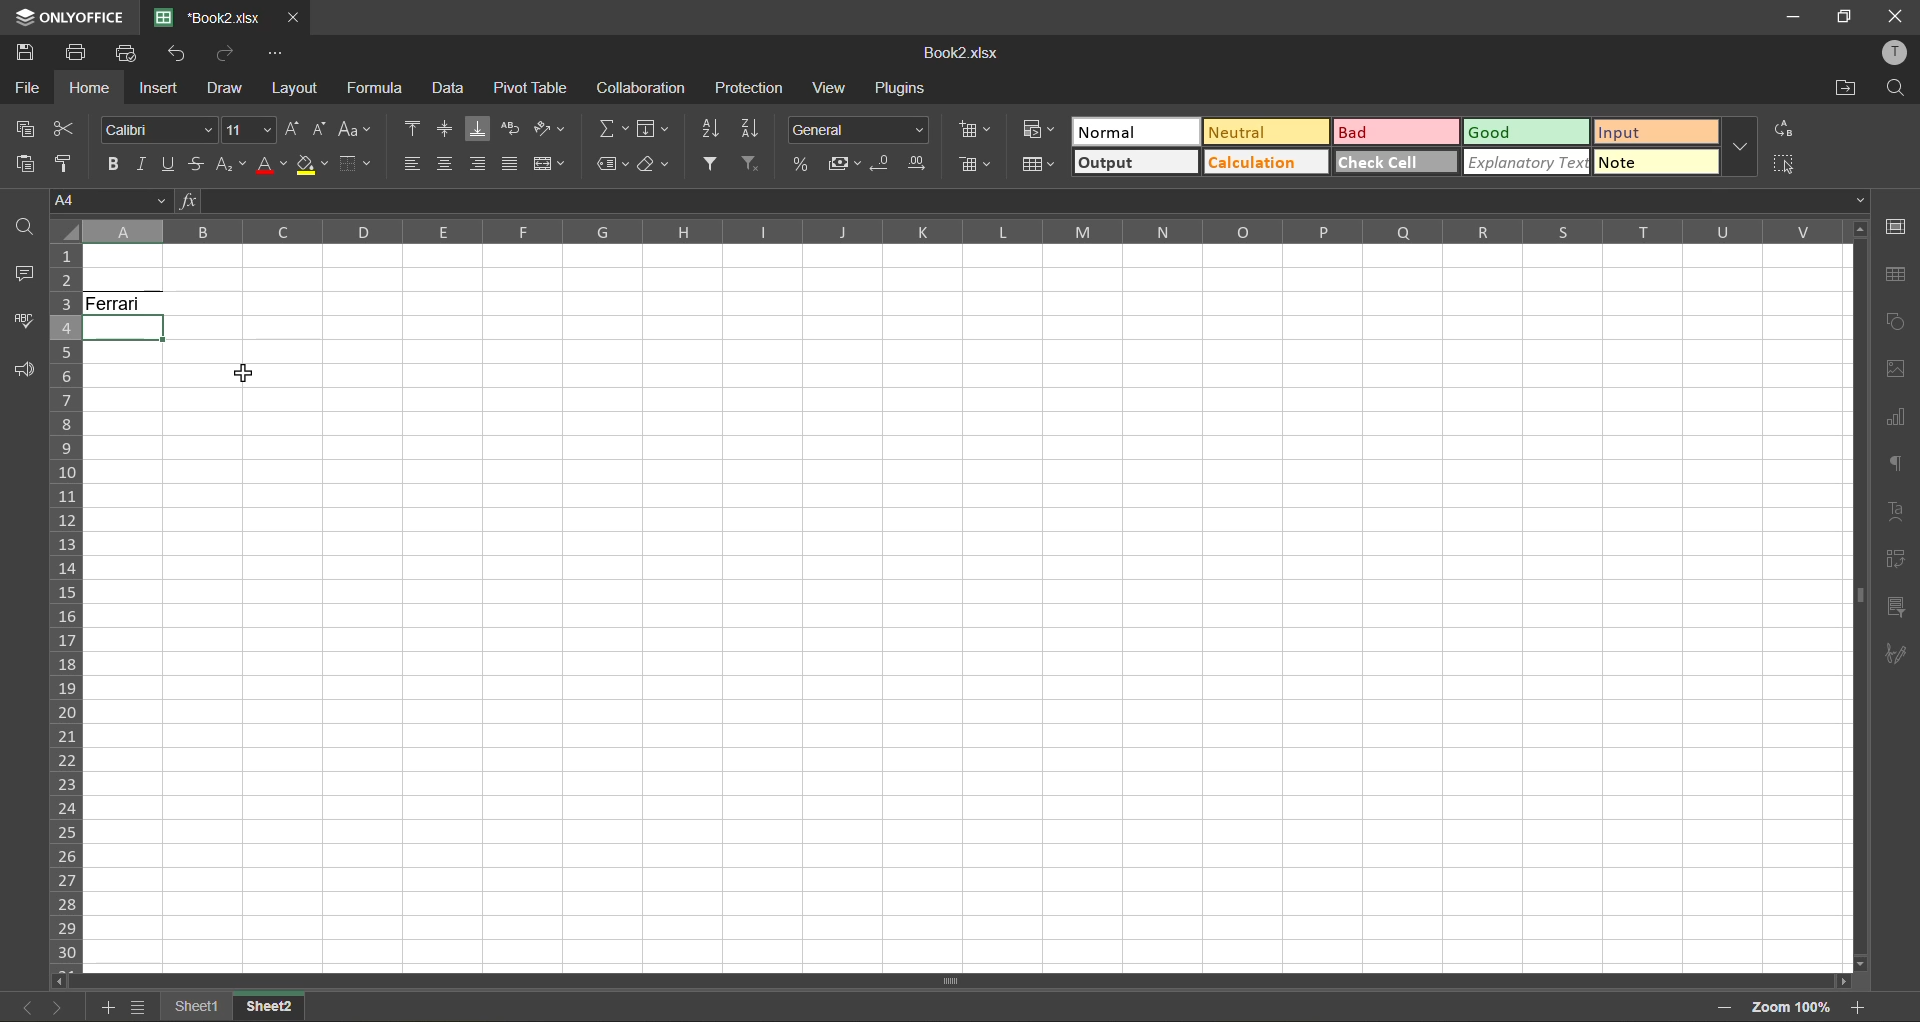  What do you see at coordinates (1657, 161) in the screenshot?
I see `note` at bounding box center [1657, 161].